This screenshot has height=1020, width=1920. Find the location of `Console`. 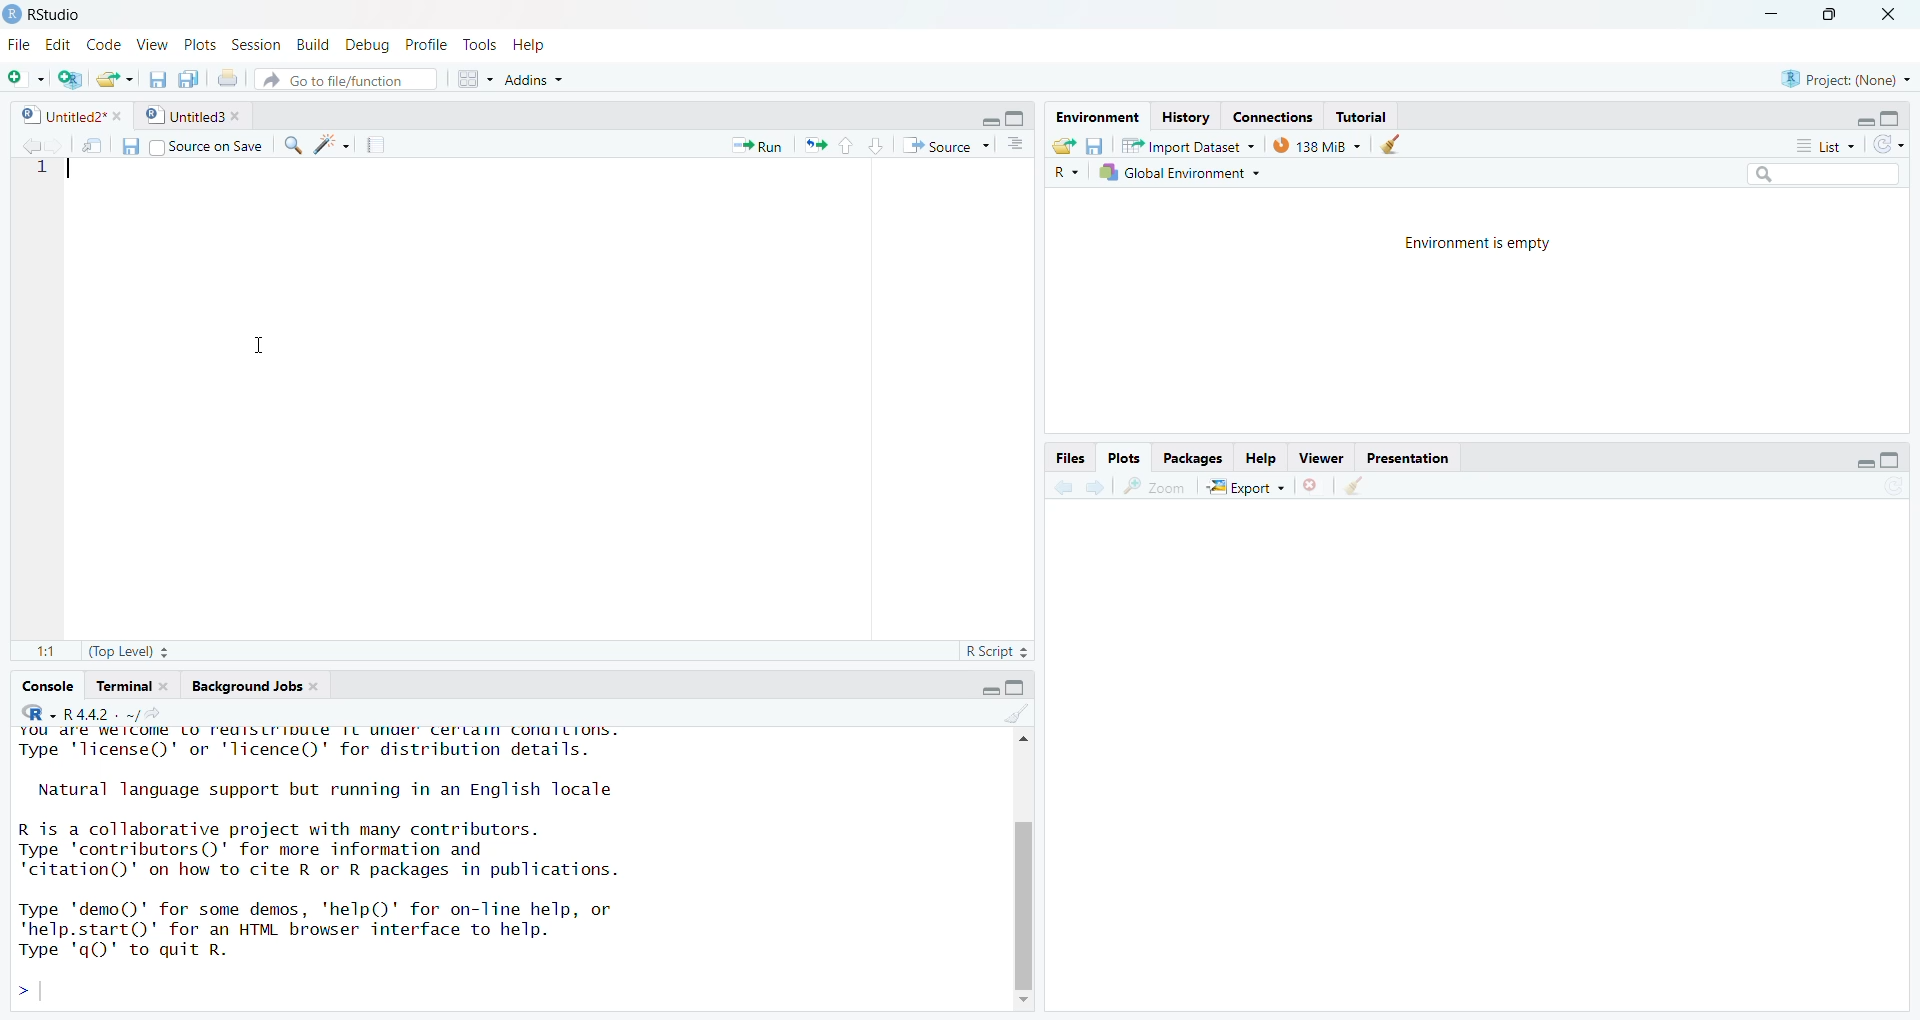

Console is located at coordinates (47, 685).